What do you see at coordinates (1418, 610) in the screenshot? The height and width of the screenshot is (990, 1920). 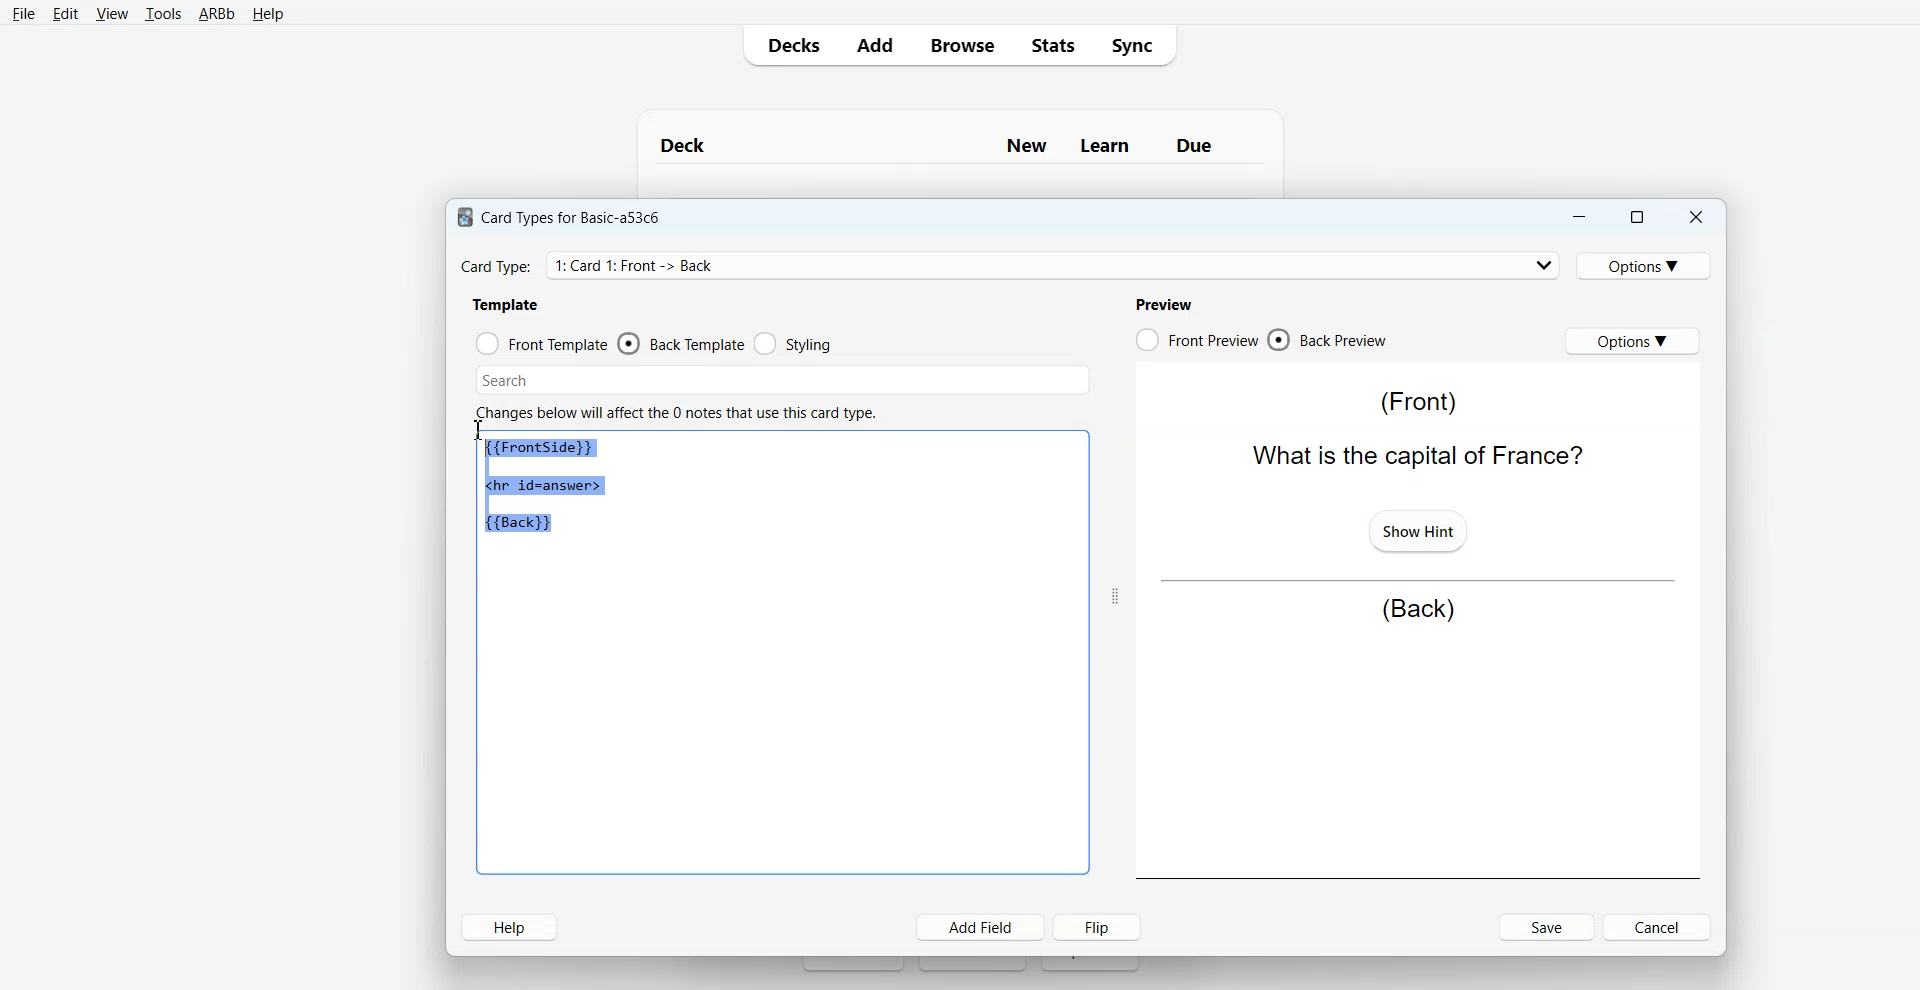 I see `(Back)` at bounding box center [1418, 610].